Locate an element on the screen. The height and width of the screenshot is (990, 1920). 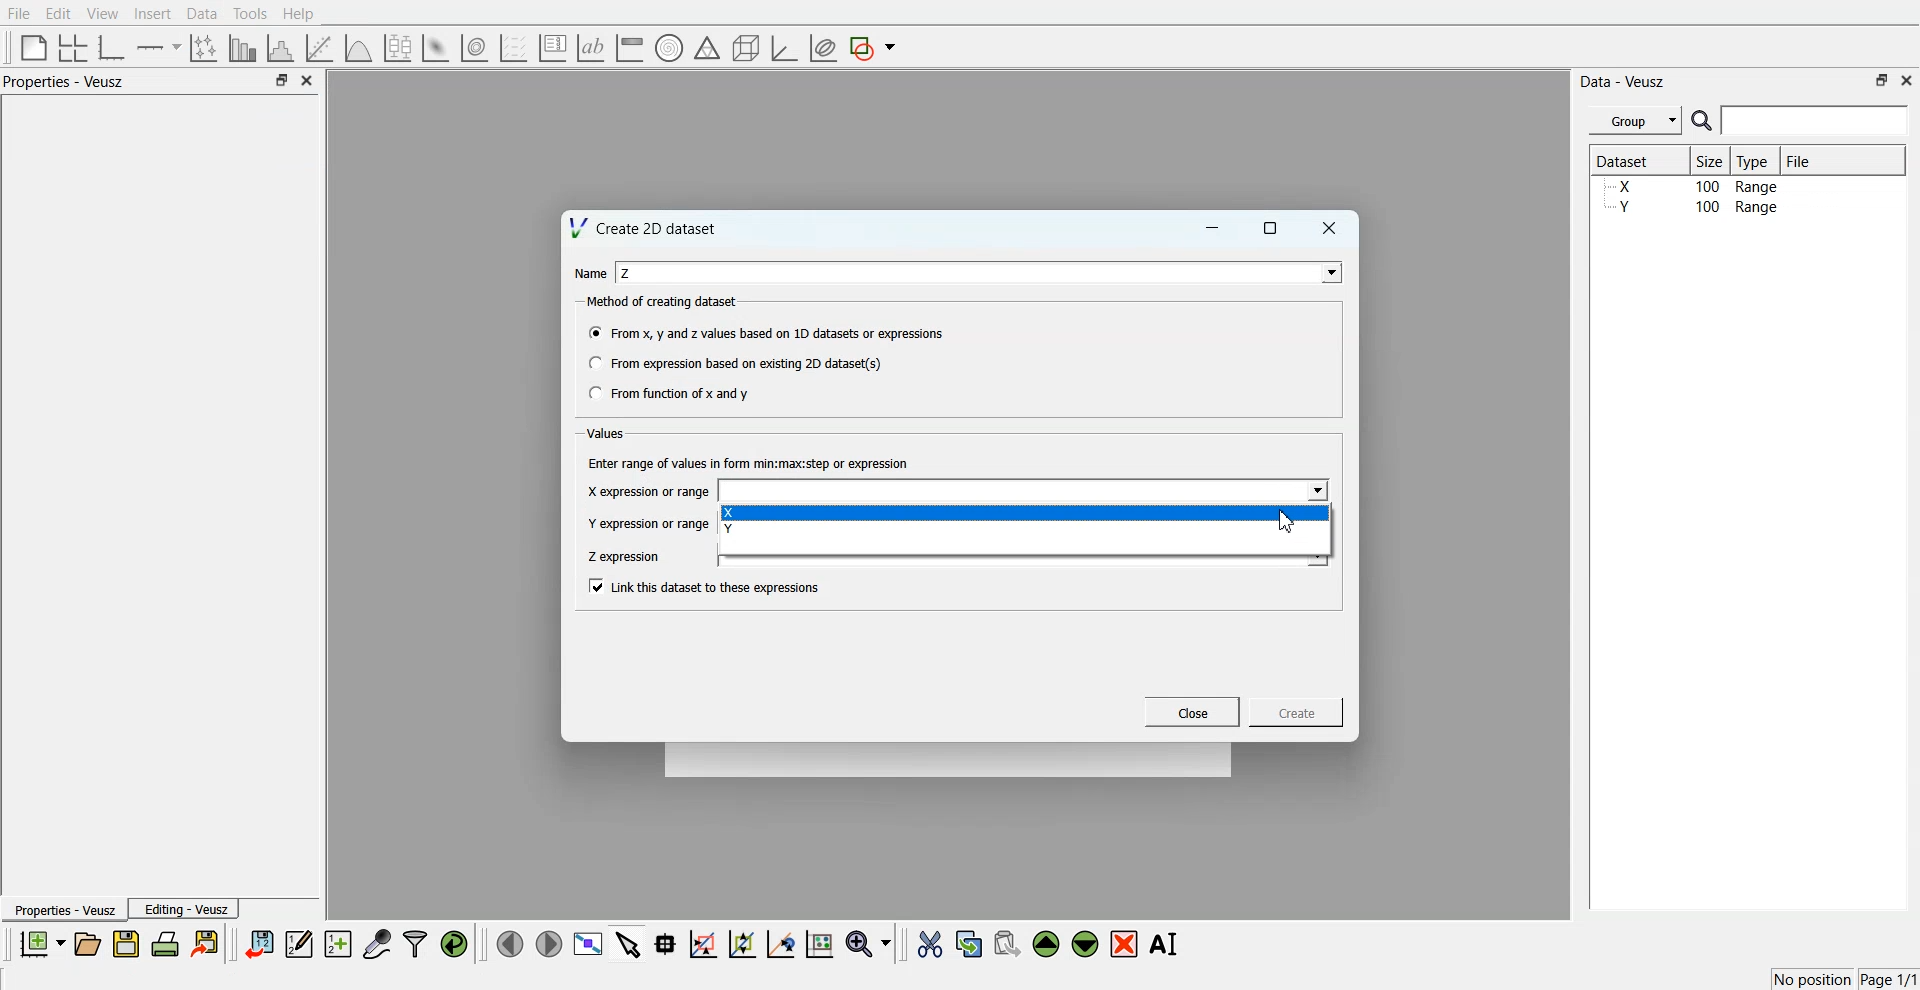
File is located at coordinates (19, 13).